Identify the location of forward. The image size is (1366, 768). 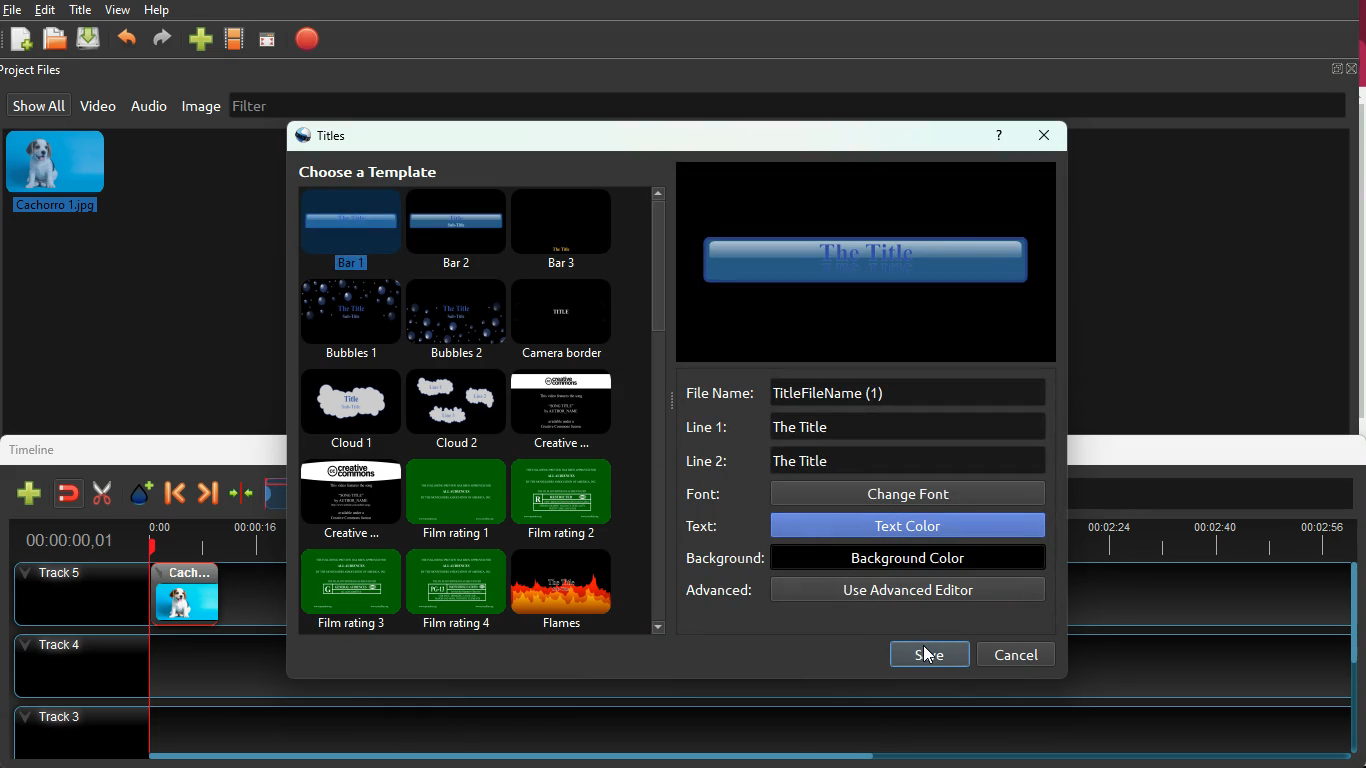
(160, 41).